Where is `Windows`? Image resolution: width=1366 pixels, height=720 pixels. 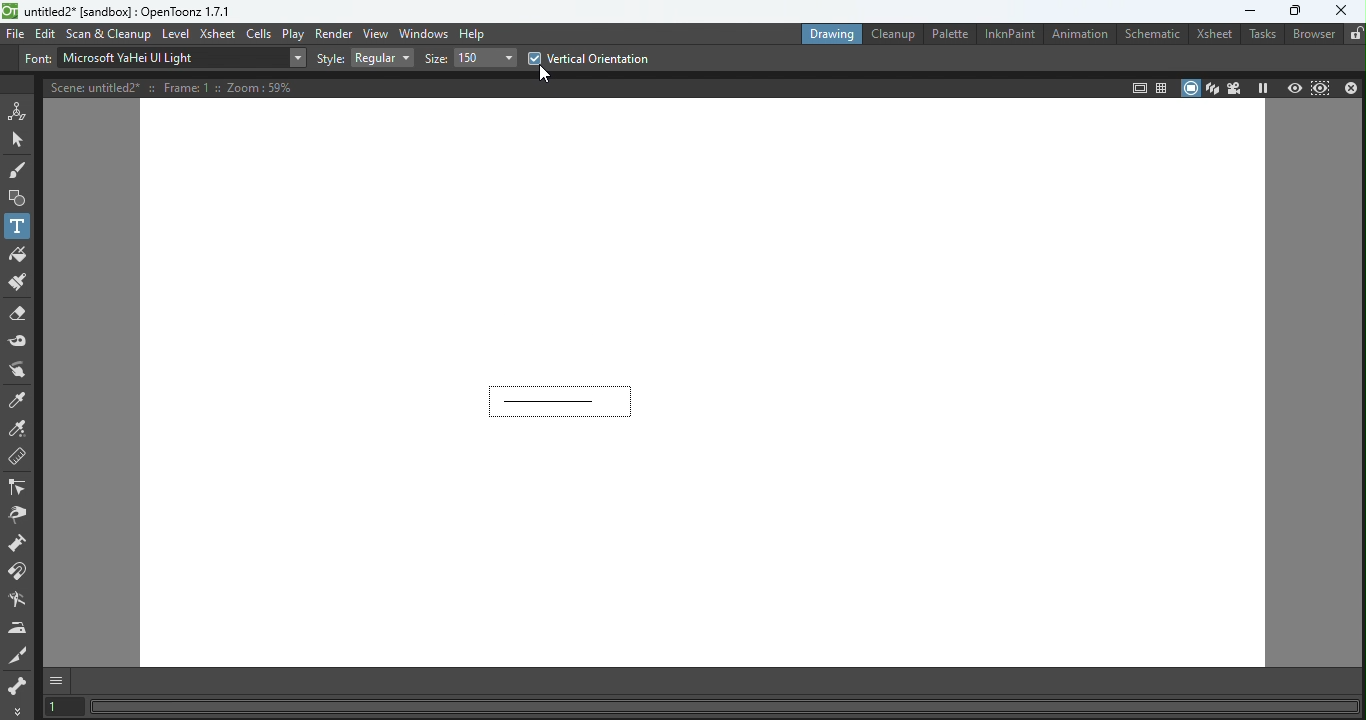
Windows is located at coordinates (422, 33).